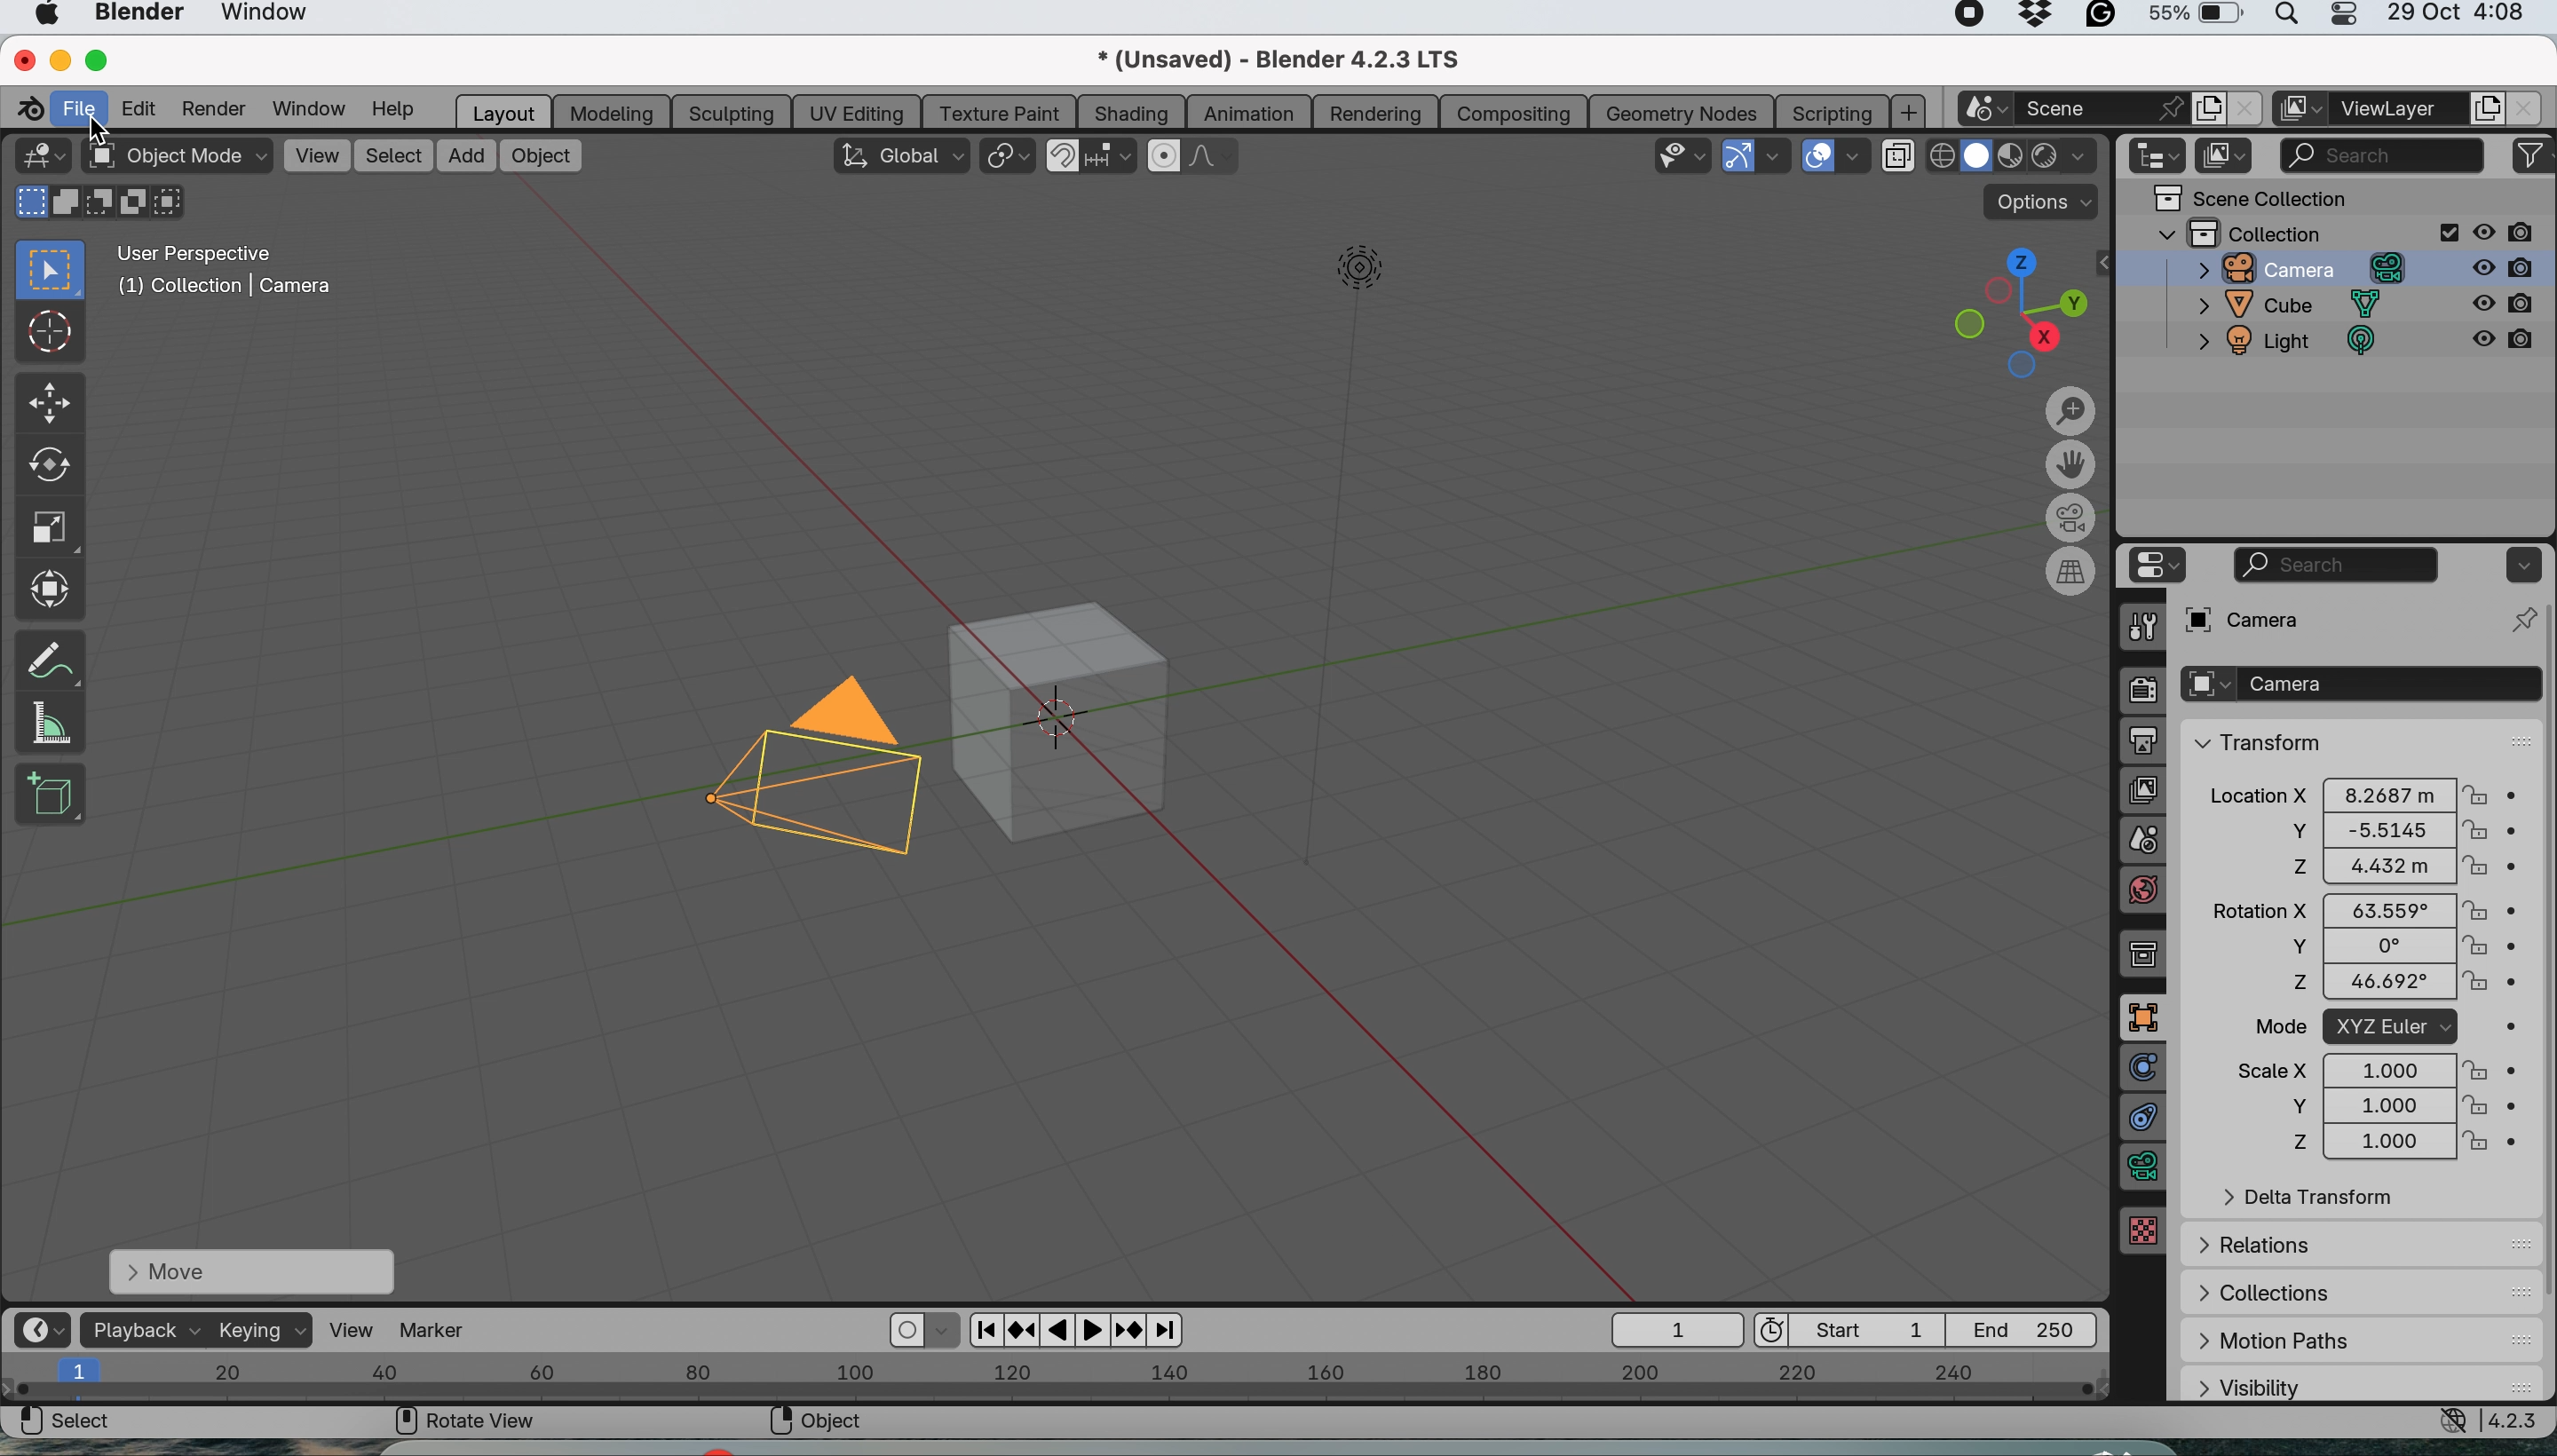  What do you see at coordinates (2362, 947) in the screenshot?
I see `y 0` at bounding box center [2362, 947].